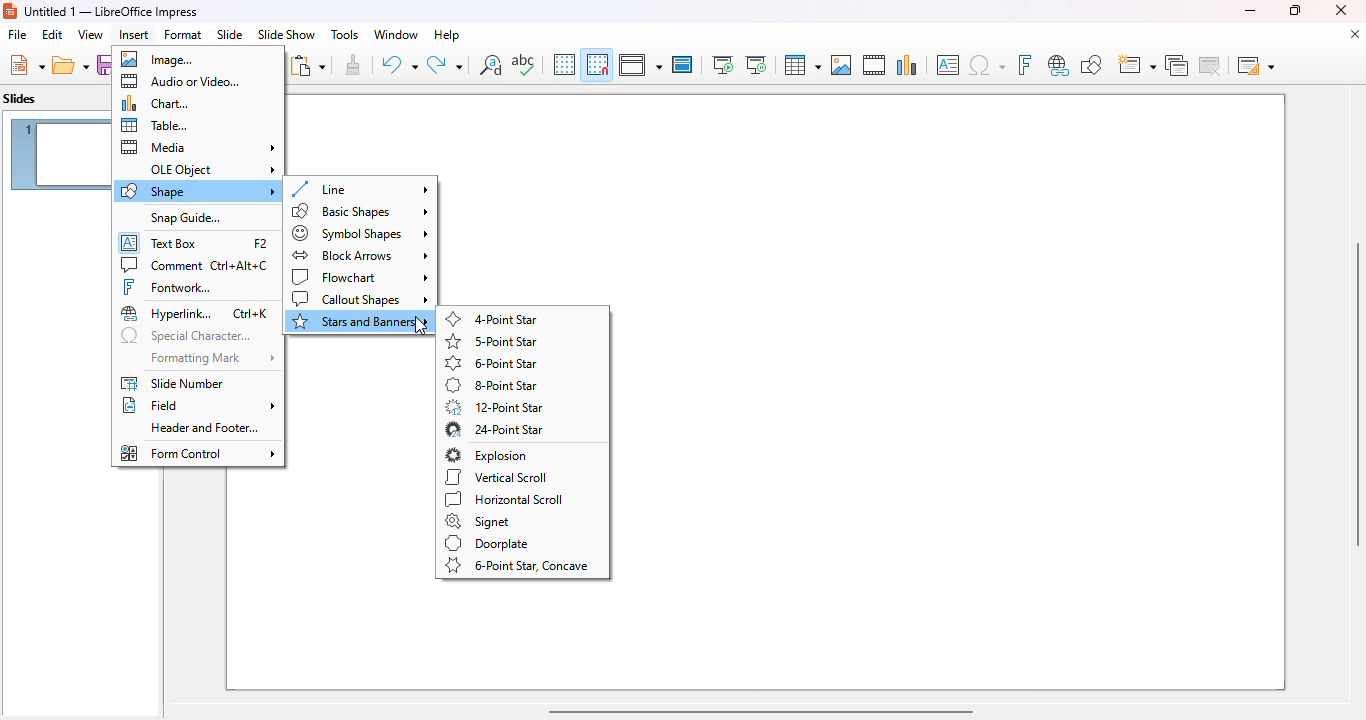 Image resolution: width=1366 pixels, height=720 pixels. I want to click on fontwork, so click(167, 287).